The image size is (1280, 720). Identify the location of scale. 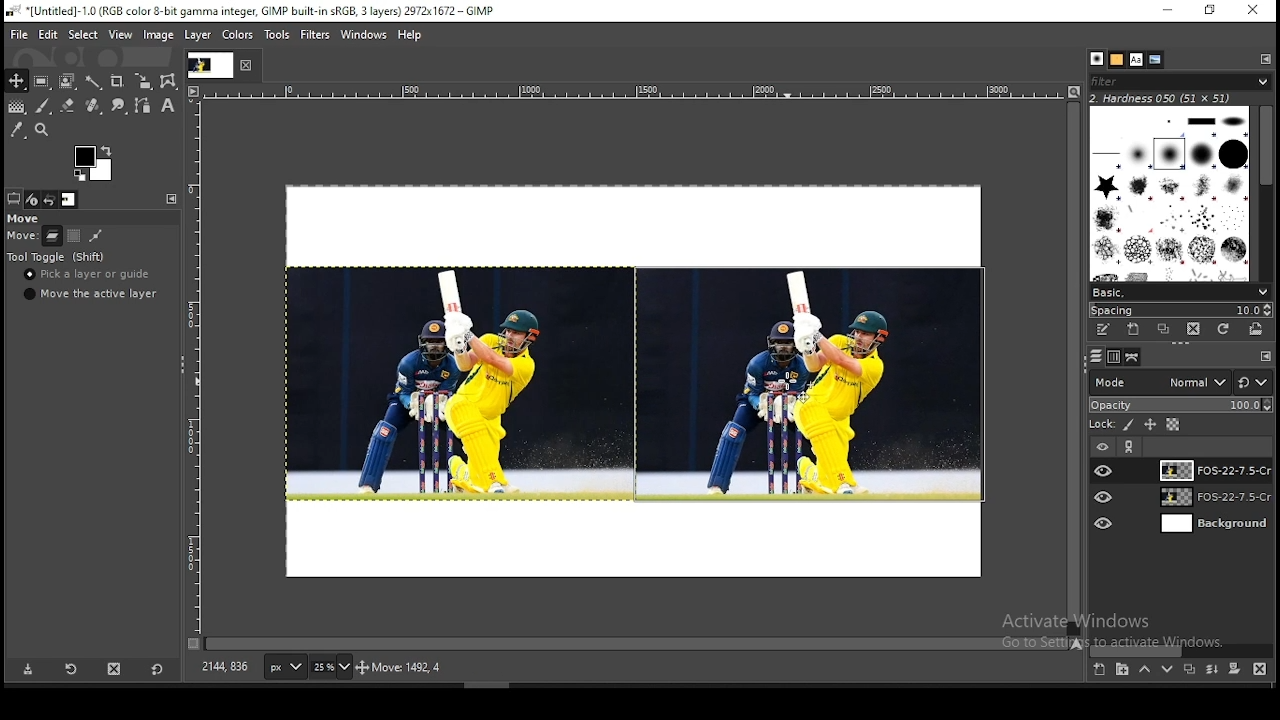
(196, 366).